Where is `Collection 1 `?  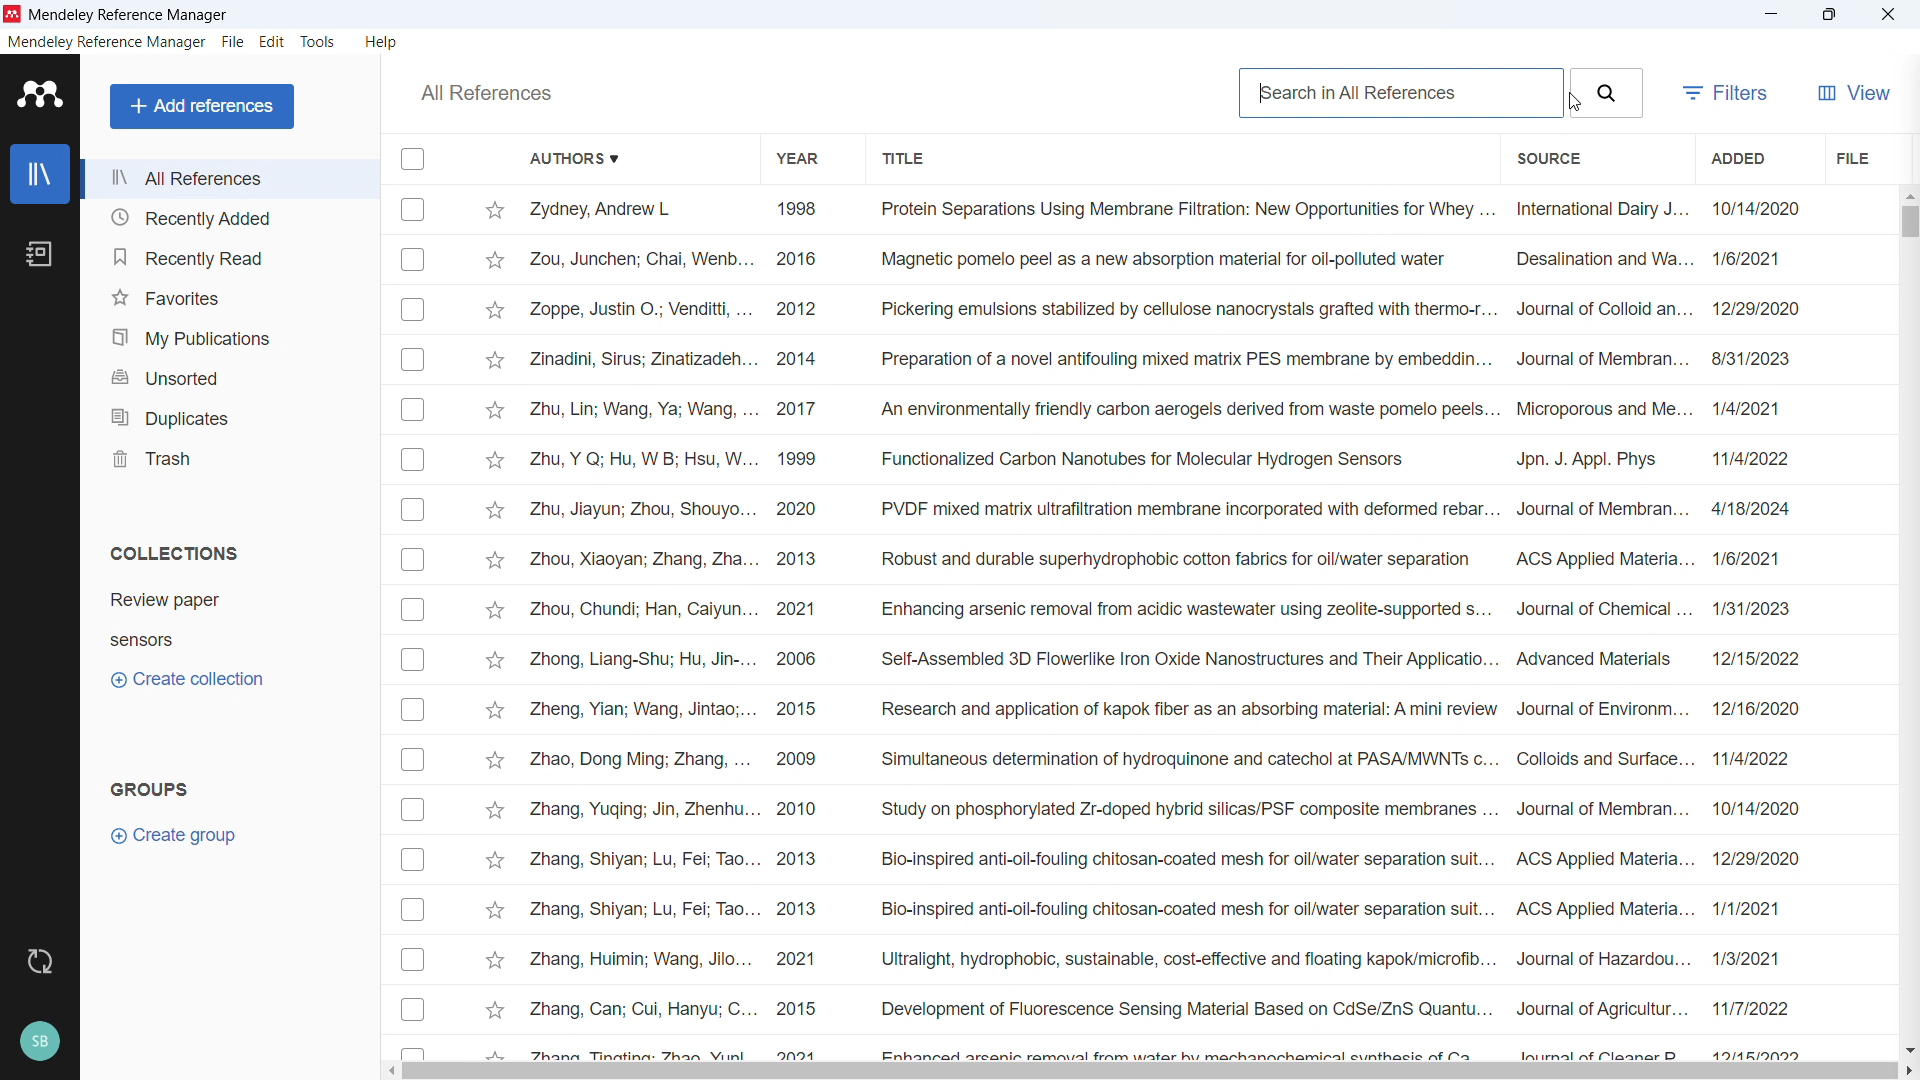
Collection 1  is located at coordinates (165, 599).